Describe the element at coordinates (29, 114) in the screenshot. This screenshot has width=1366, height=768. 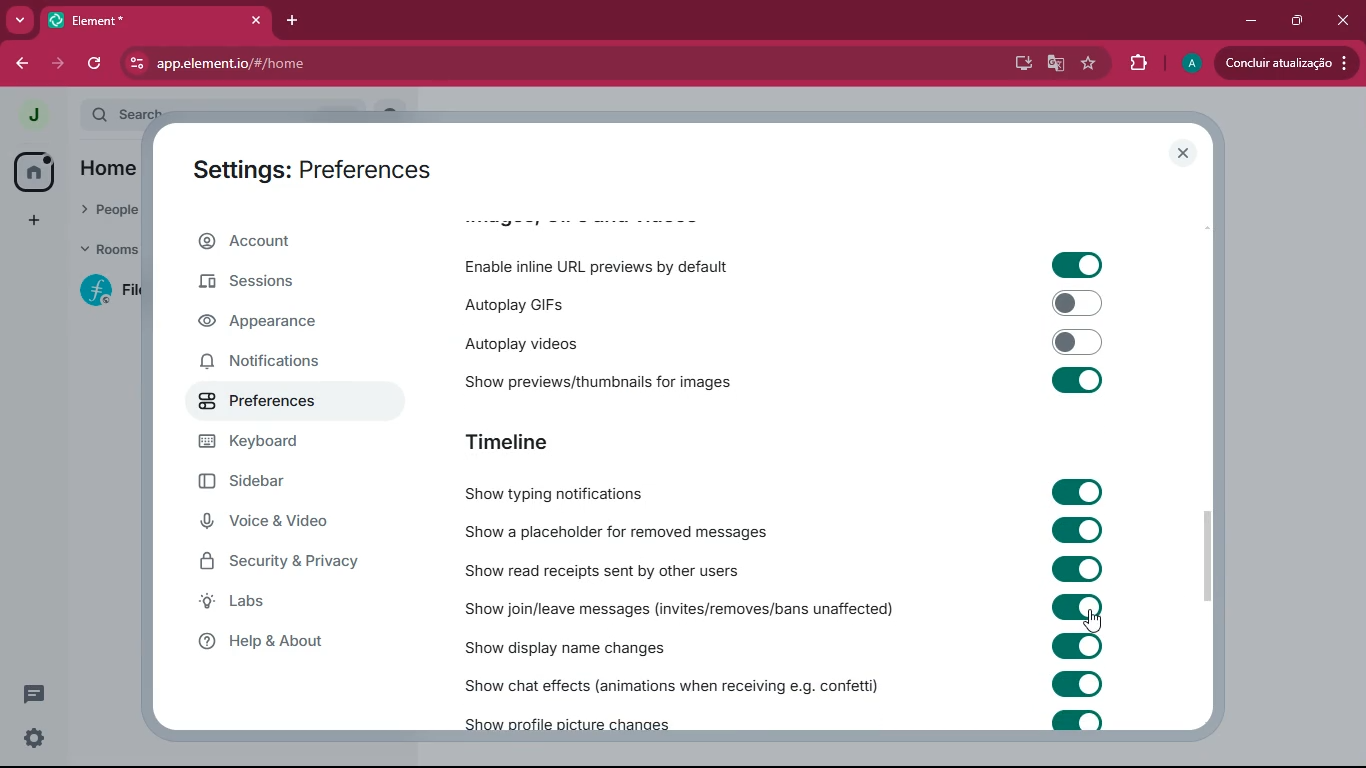
I see `profile picture` at that location.